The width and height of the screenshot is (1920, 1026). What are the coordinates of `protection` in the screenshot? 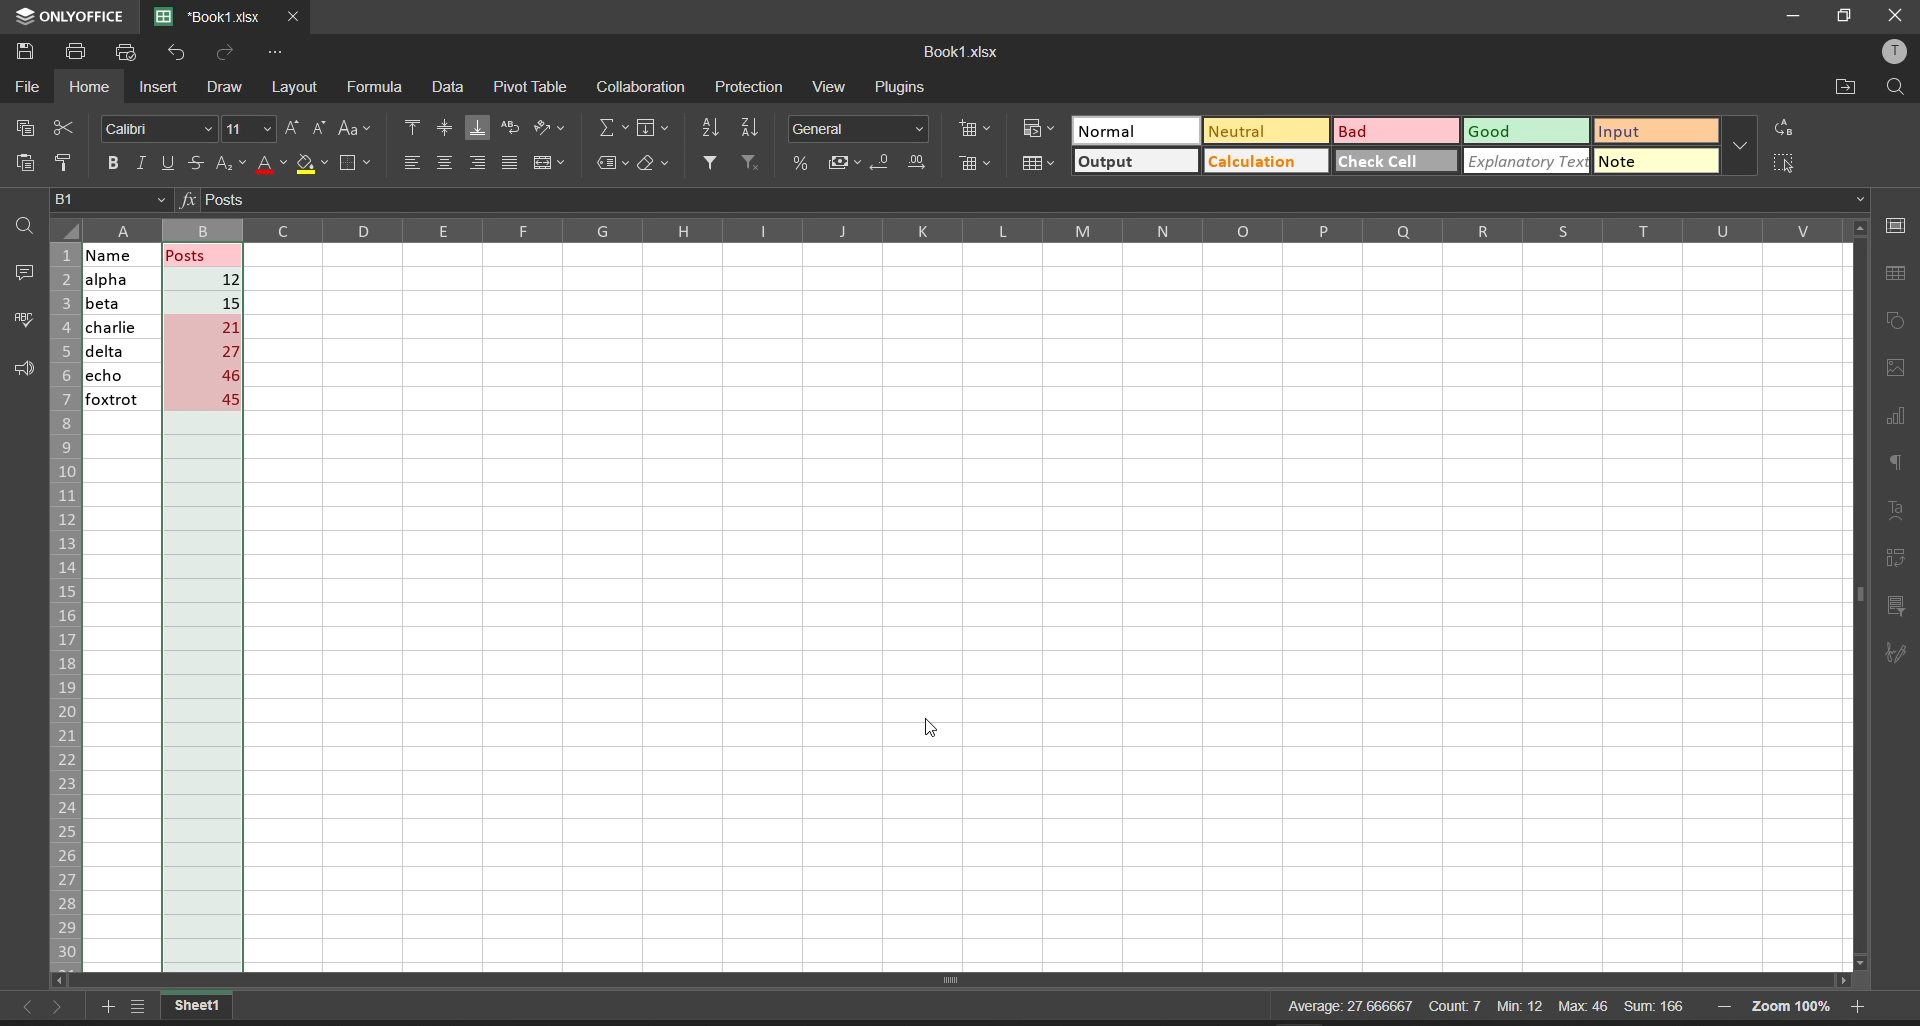 It's located at (750, 86).